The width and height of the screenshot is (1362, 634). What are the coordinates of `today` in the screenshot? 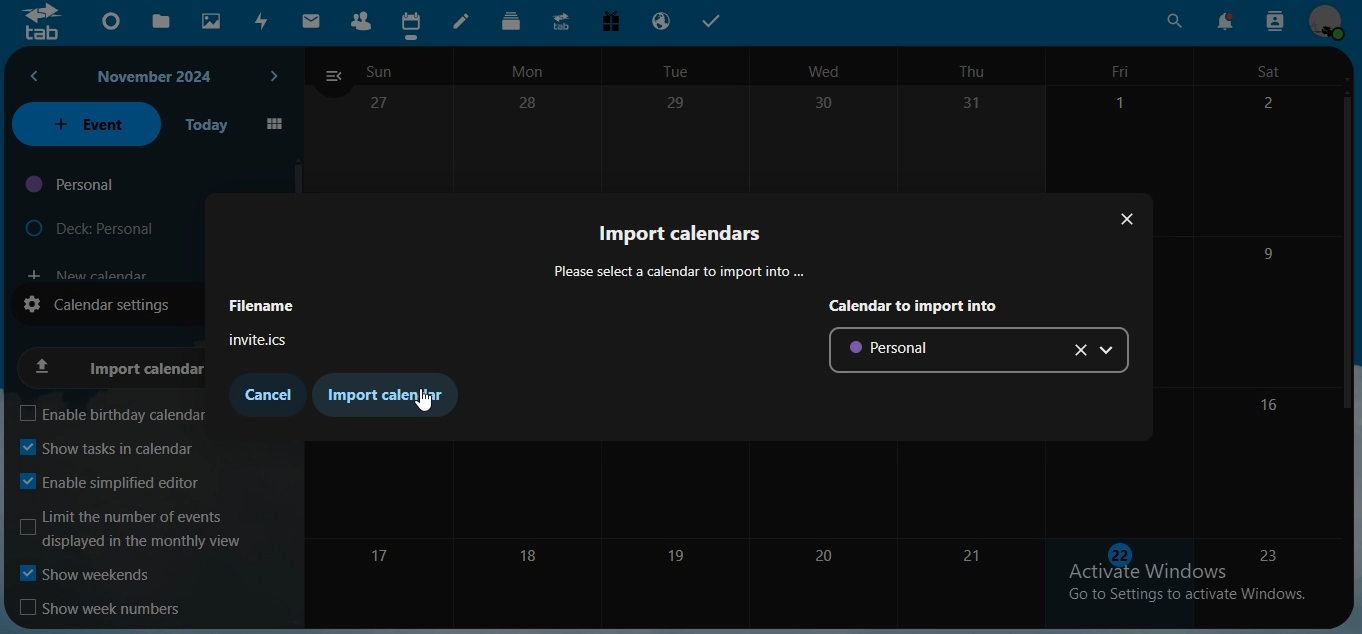 It's located at (207, 125).